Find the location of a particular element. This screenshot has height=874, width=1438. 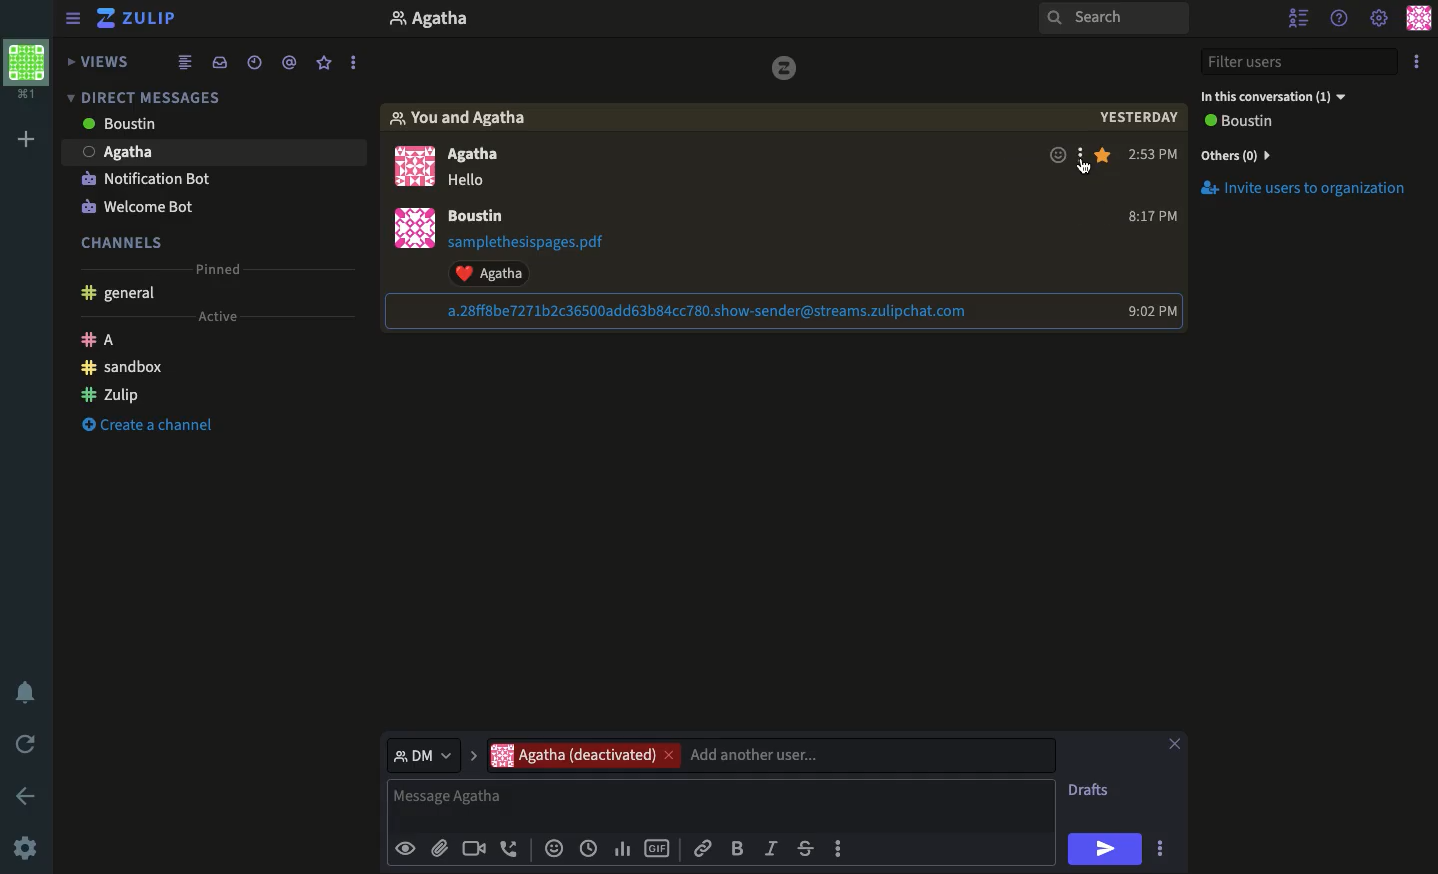

PDF attachment is located at coordinates (545, 242).